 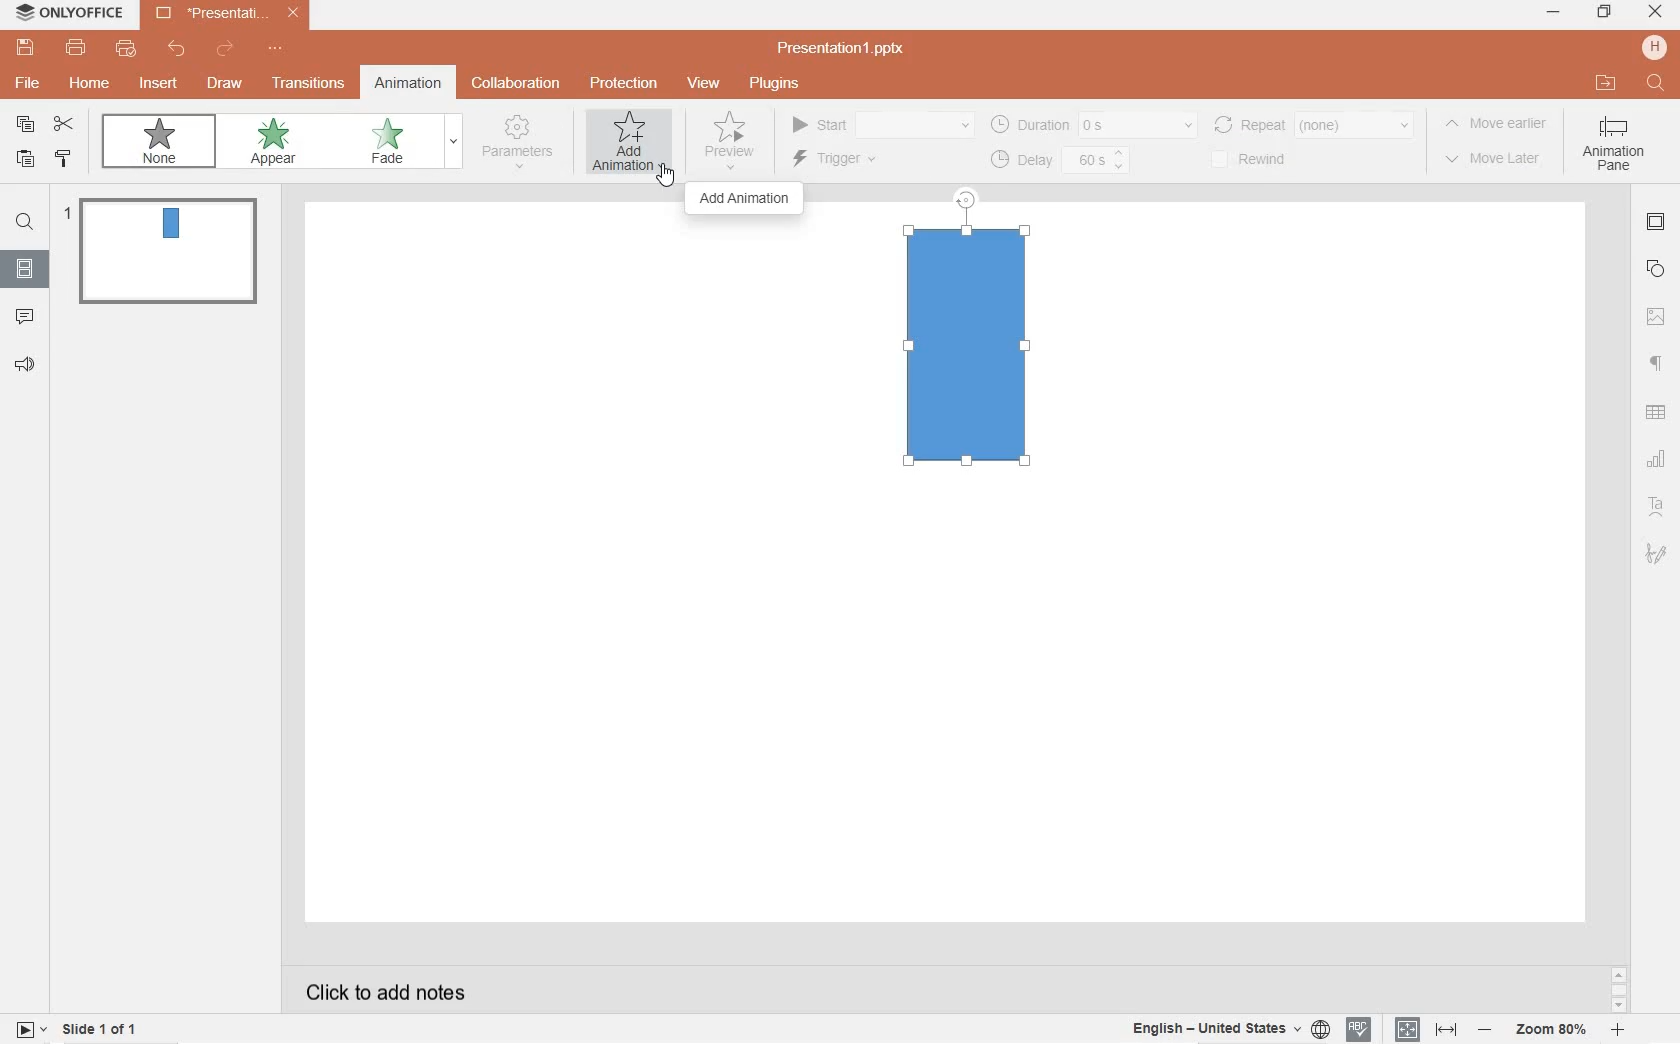 I want to click on save, so click(x=25, y=48).